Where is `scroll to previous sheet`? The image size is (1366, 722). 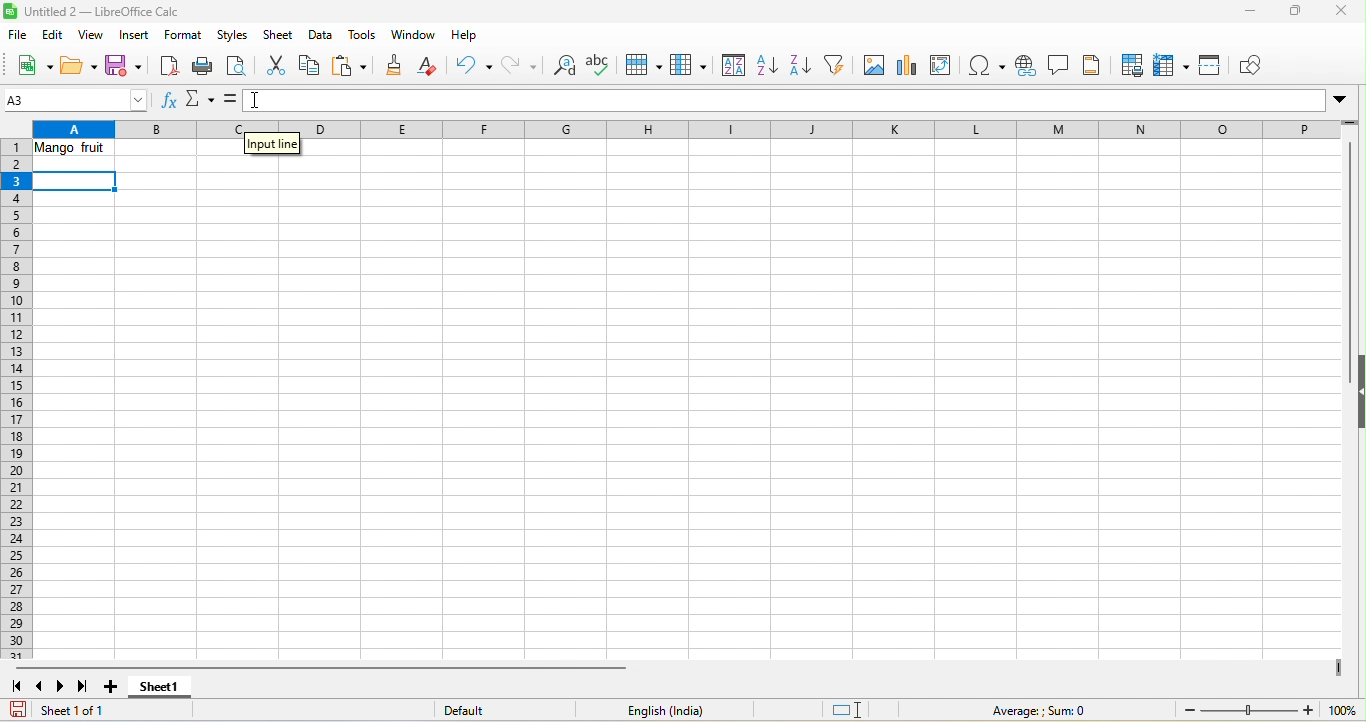
scroll to previous sheet is located at coordinates (41, 685).